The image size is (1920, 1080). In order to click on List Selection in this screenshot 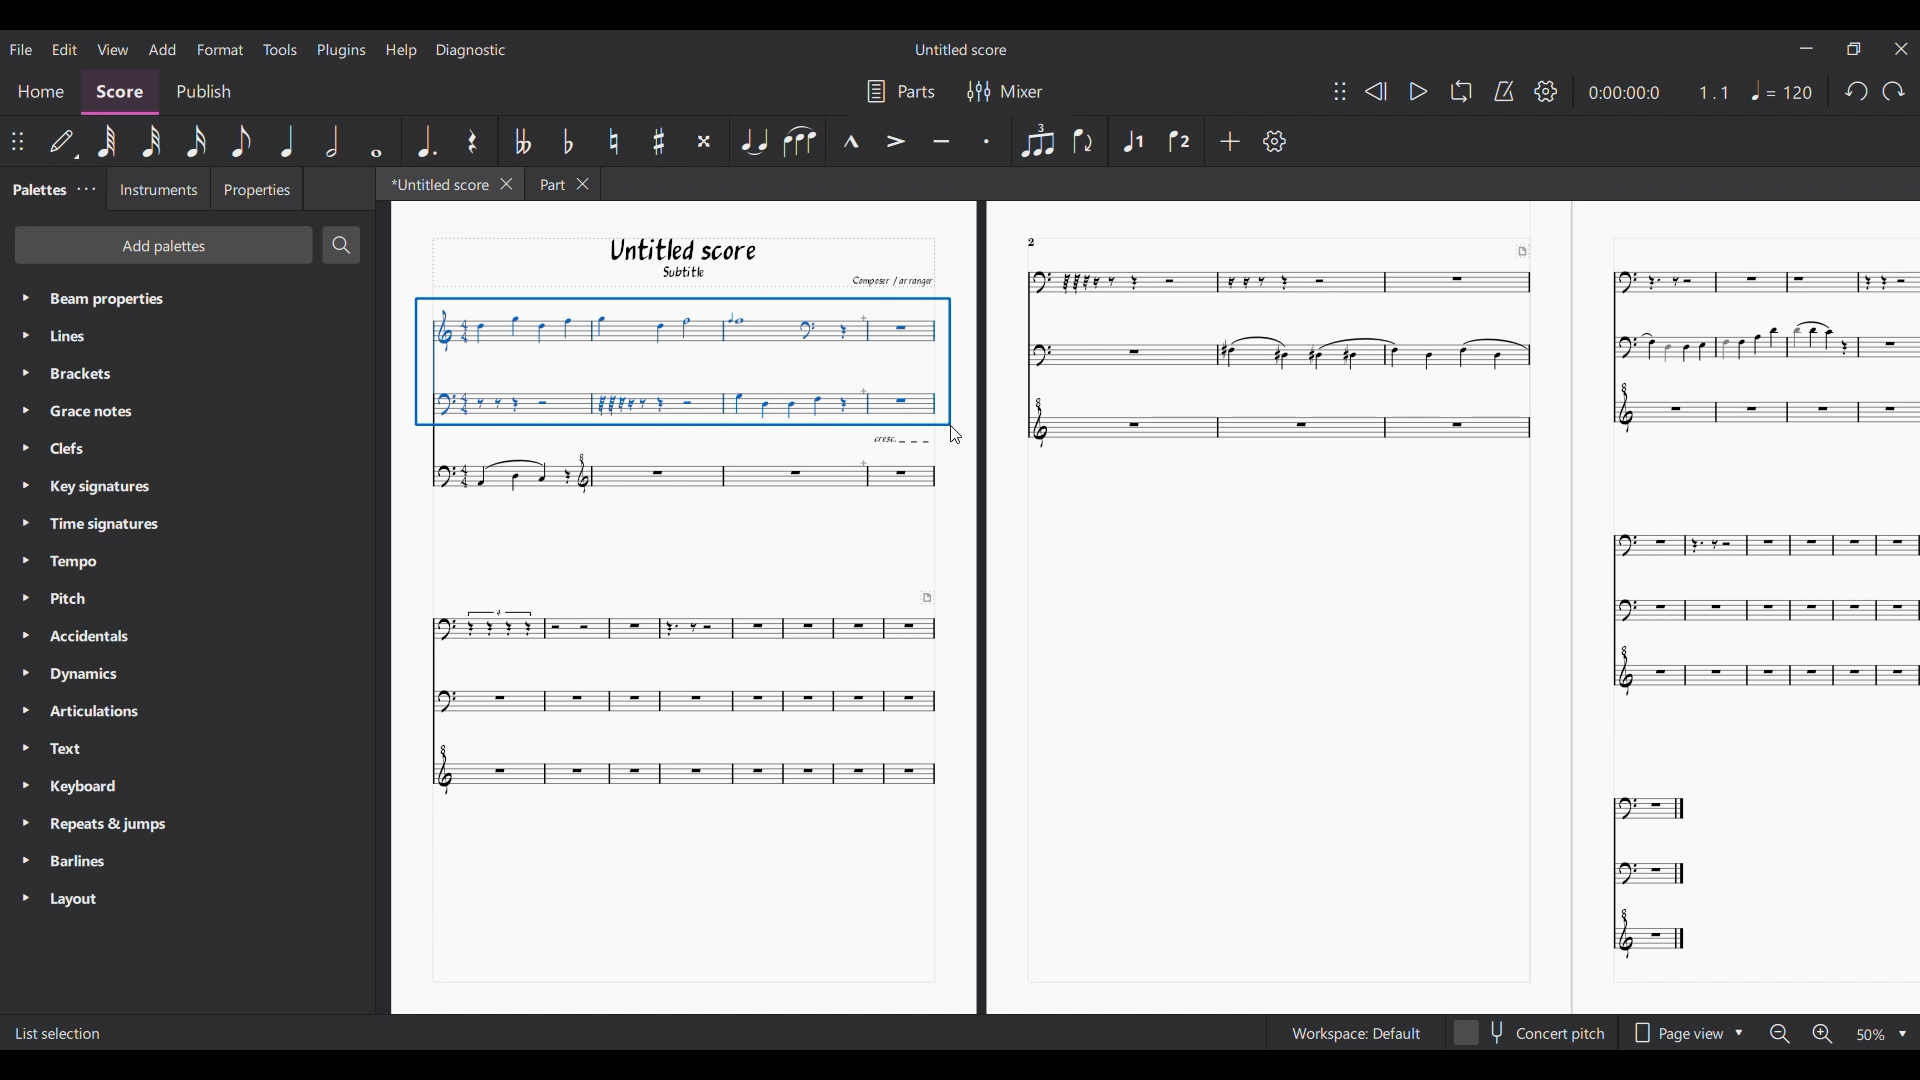, I will do `click(64, 1032)`.